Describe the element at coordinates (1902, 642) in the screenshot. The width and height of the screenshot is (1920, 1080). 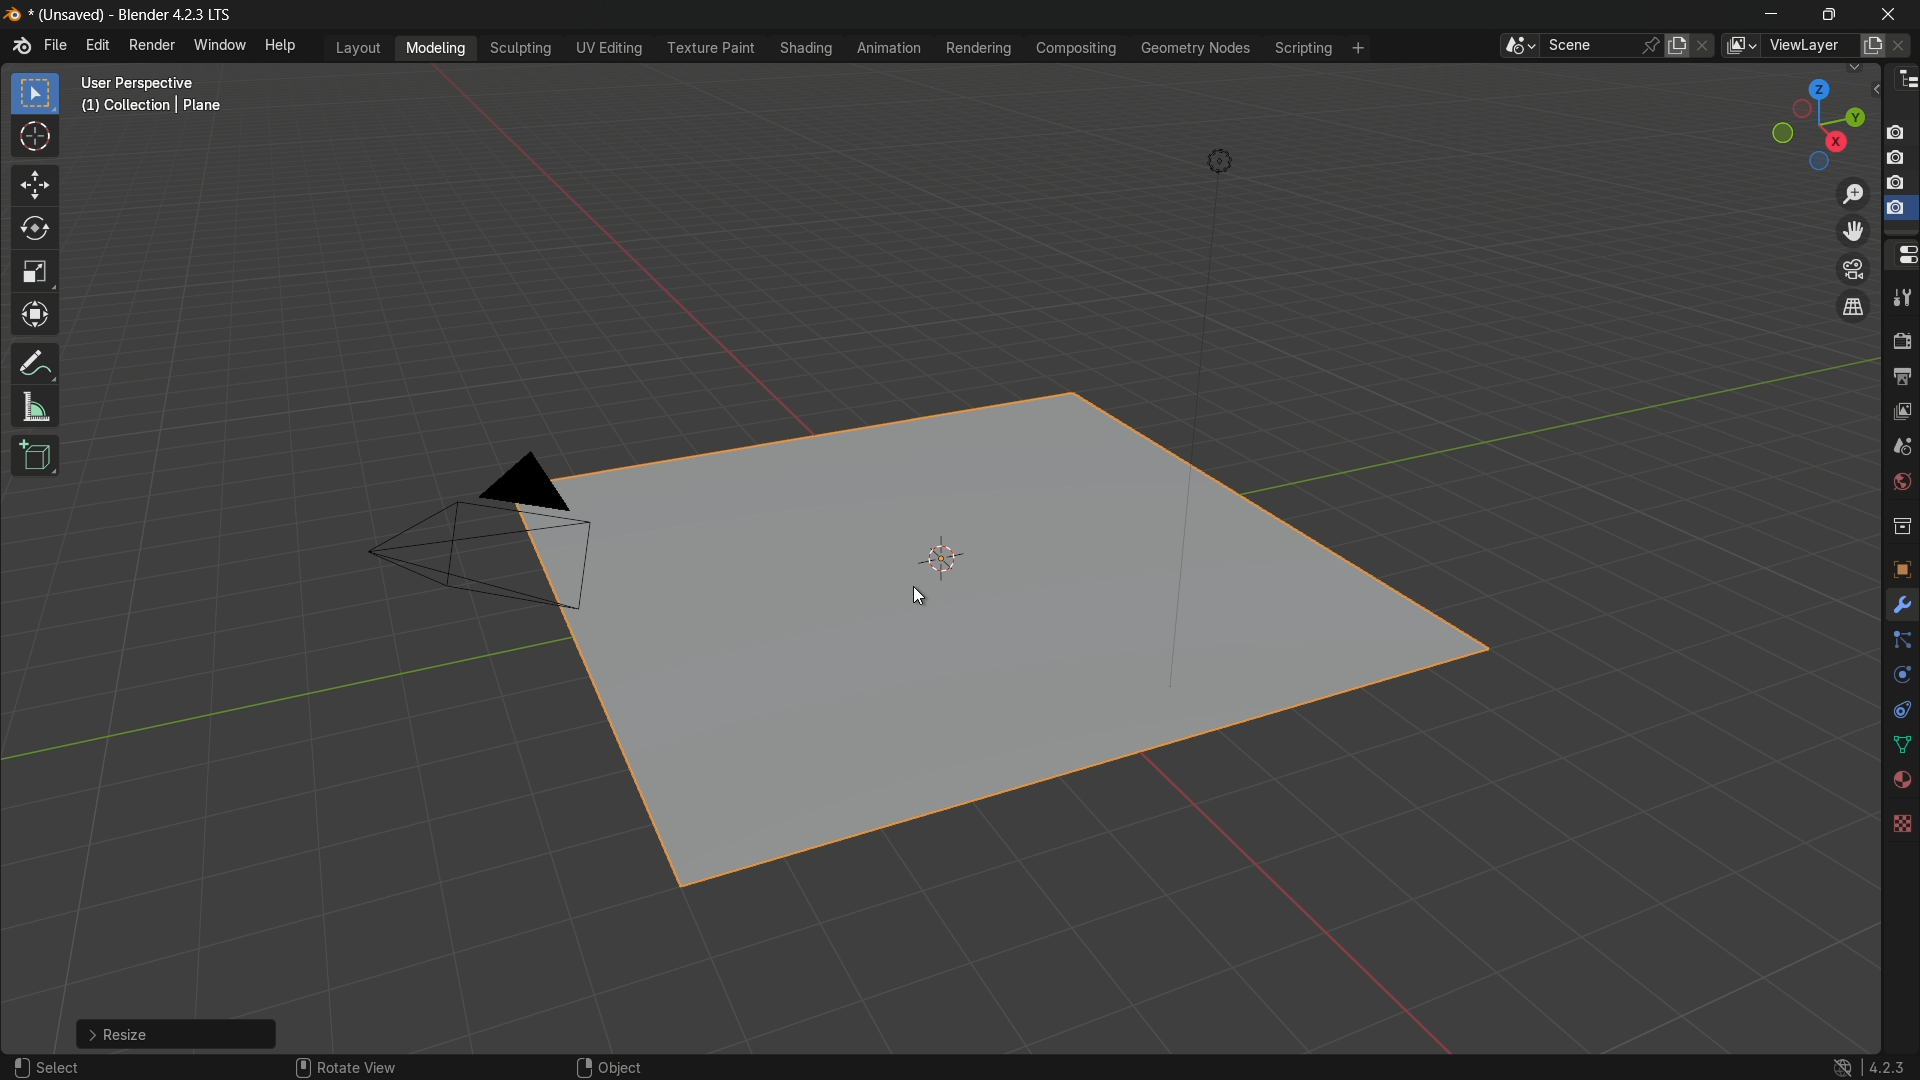
I see `particles` at that location.